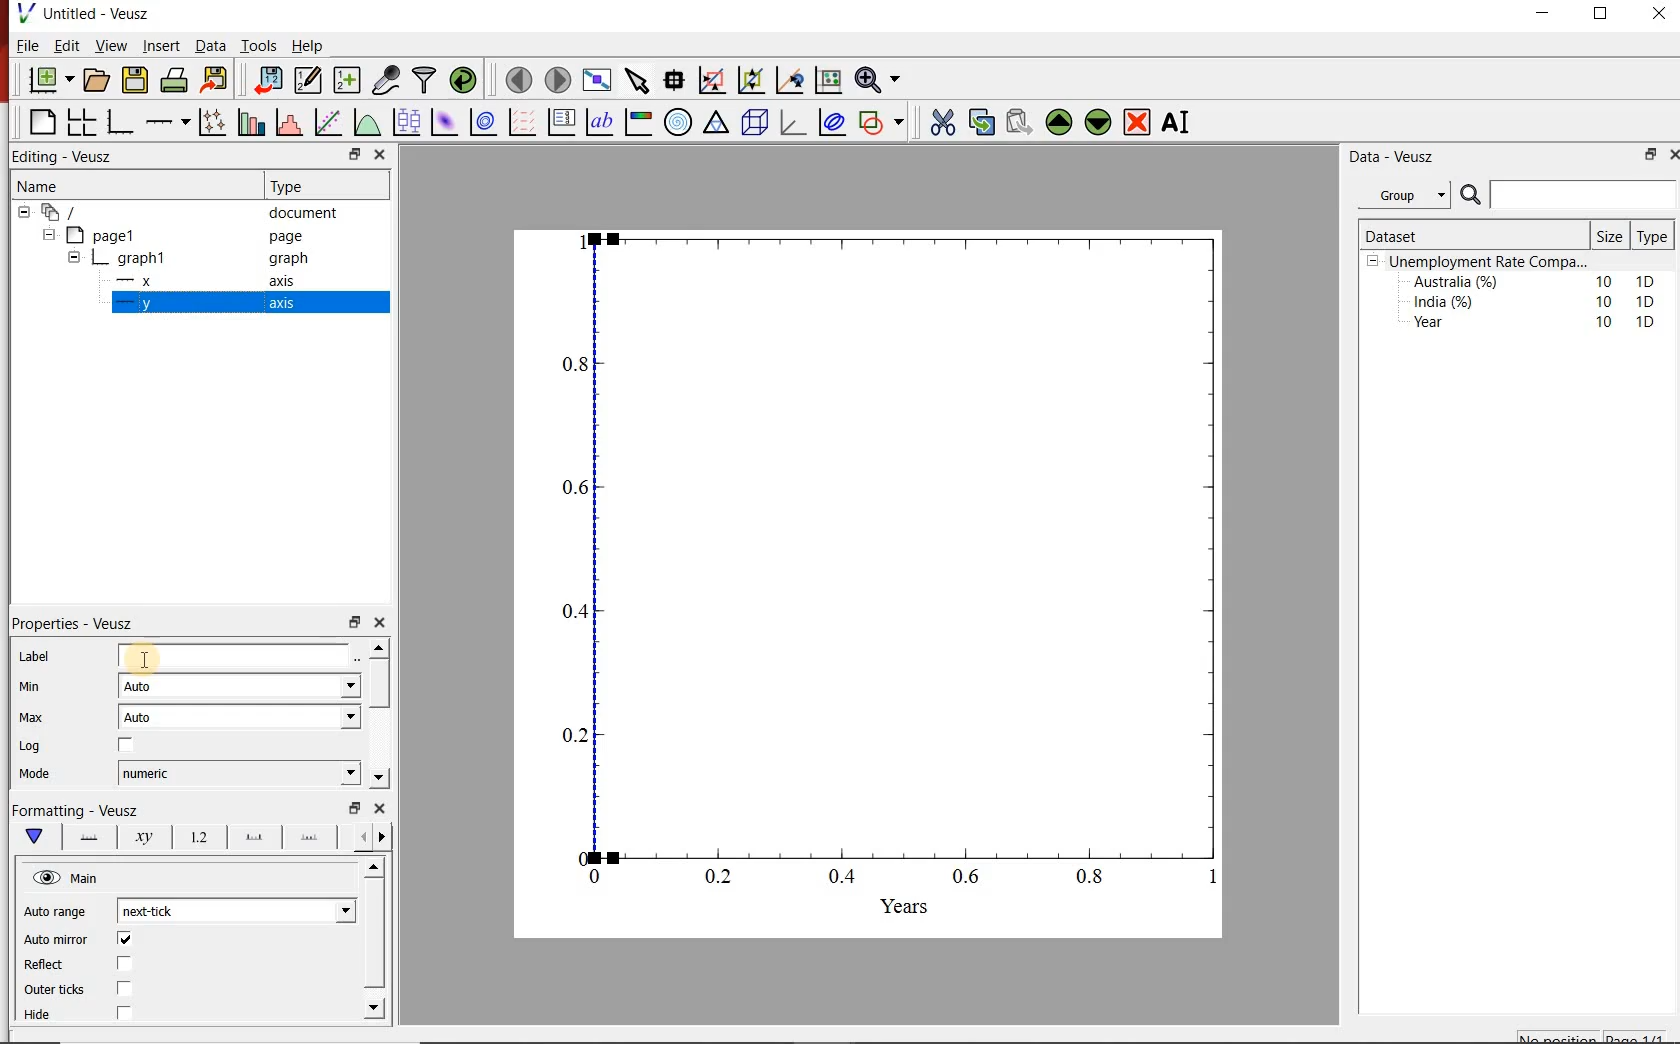 This screenshot has height=1044, width=1680. What do you see at coordinates (121, 122) in the screenshot?
I see `base graphs` at bounding box center [121, 122].